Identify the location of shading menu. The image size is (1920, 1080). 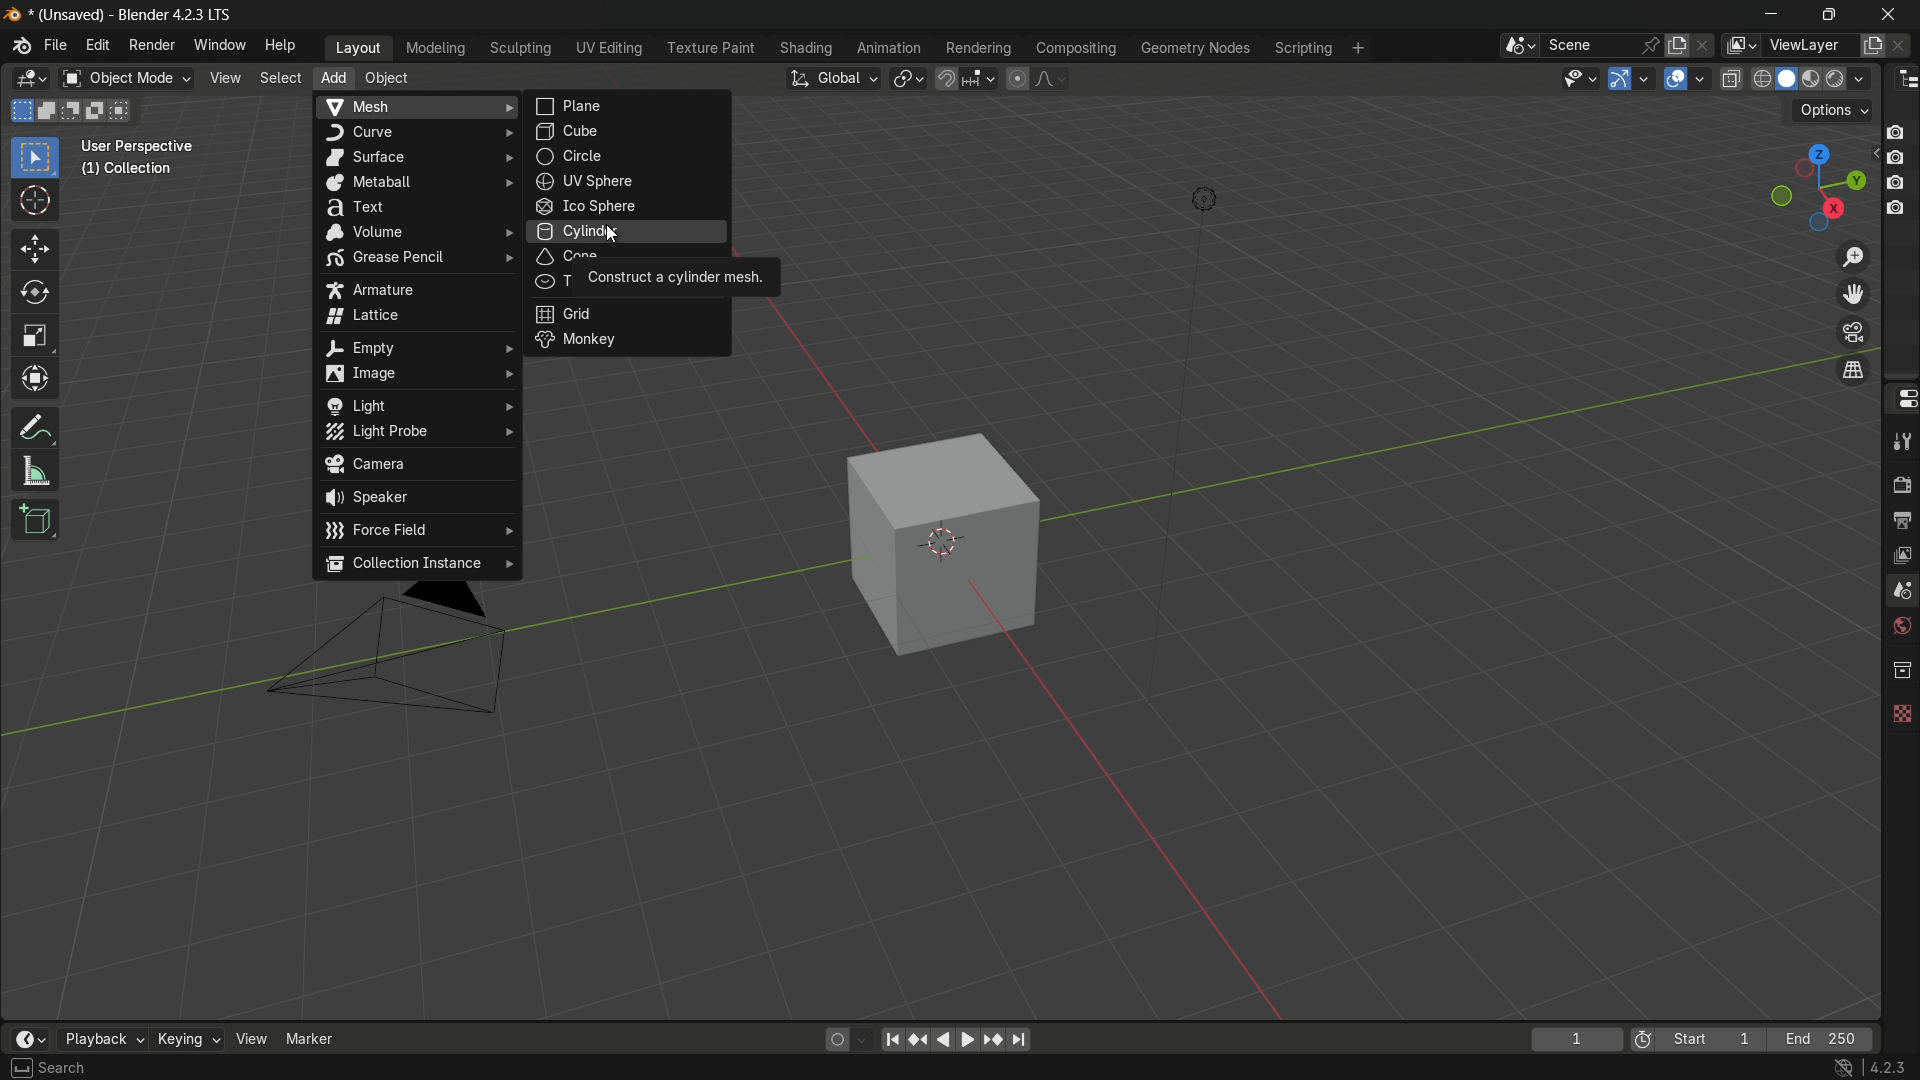
(808, 49).